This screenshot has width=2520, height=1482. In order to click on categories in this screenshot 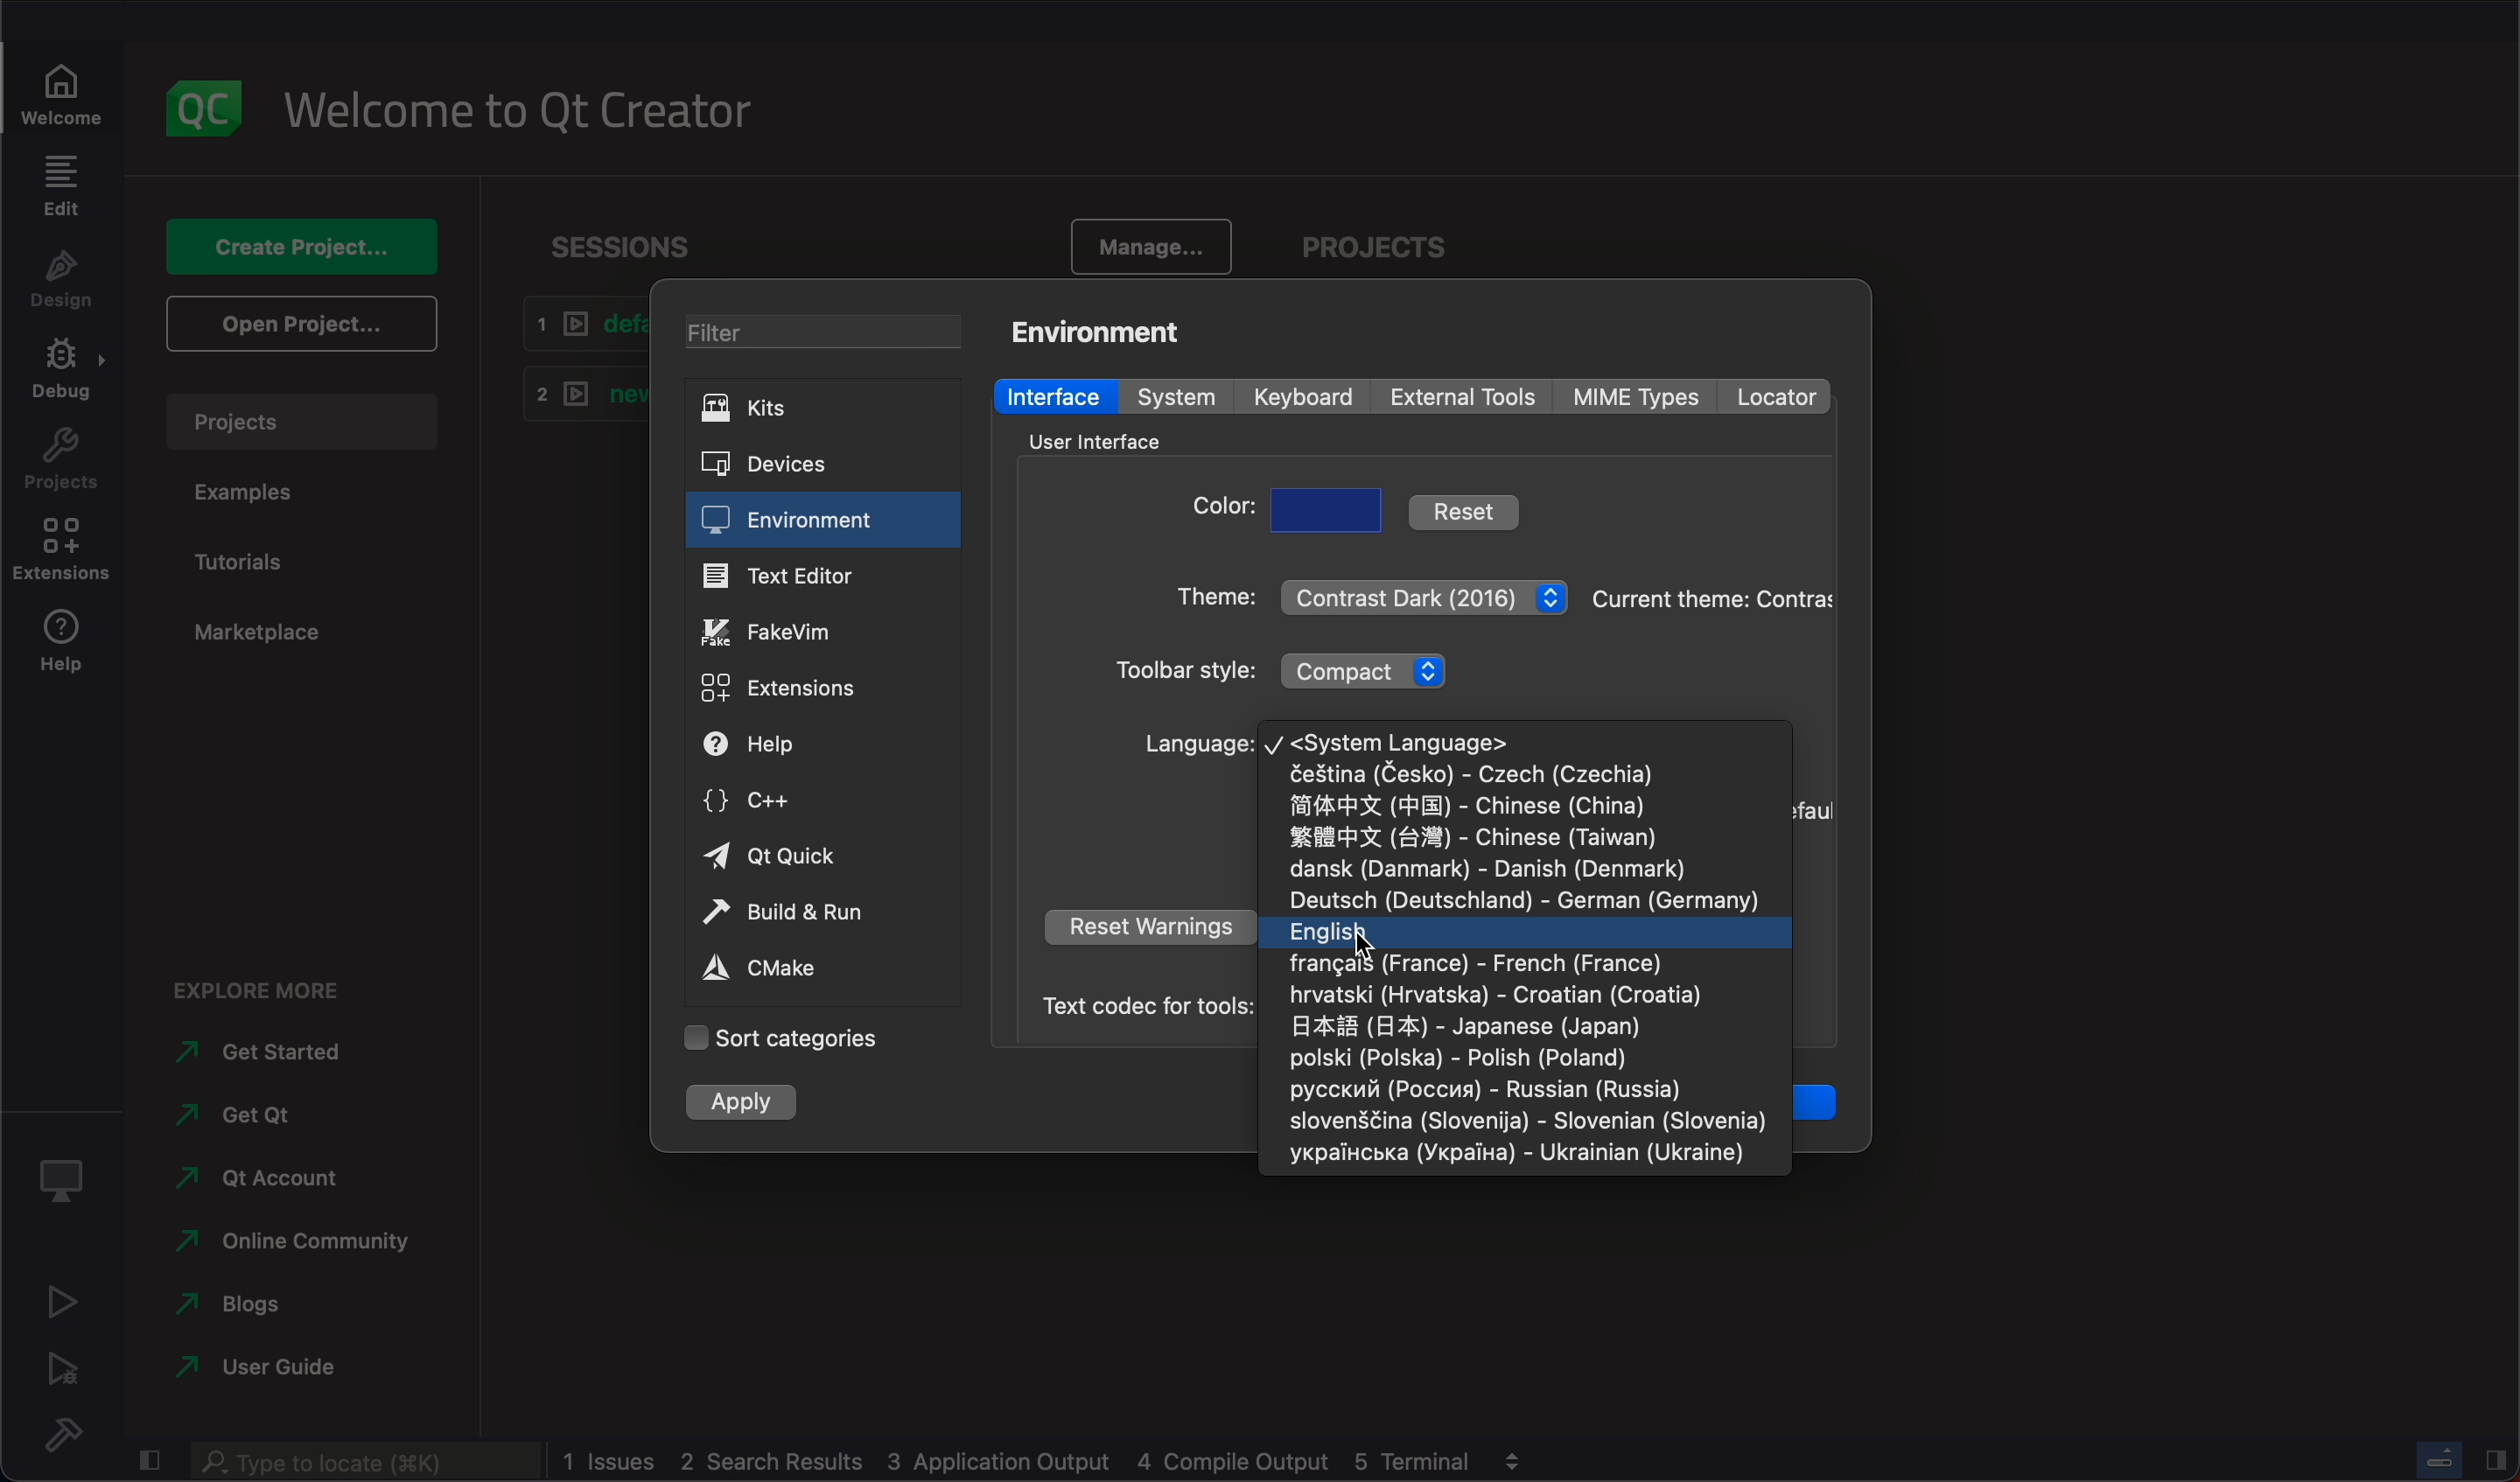, I will do `click(794, 1038)`.